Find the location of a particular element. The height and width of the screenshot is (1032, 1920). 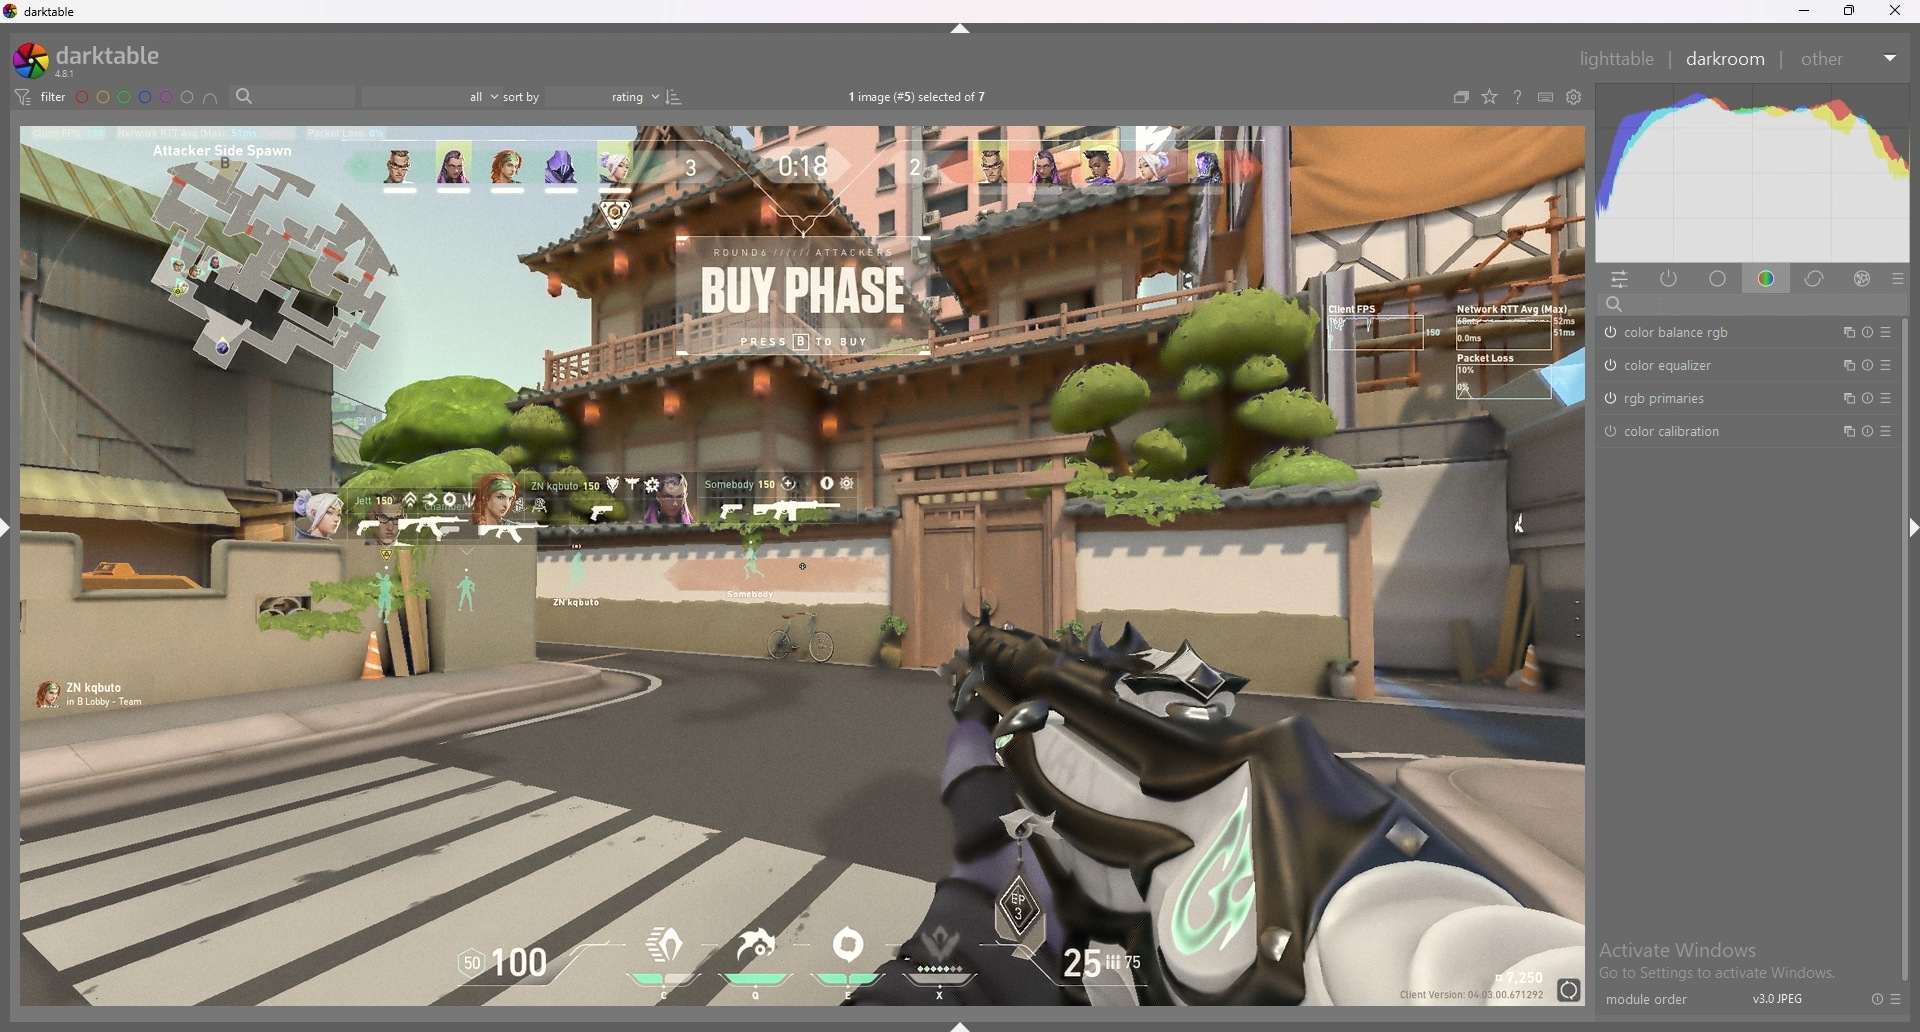

quick access panel is located at coordinates (1620, 279).